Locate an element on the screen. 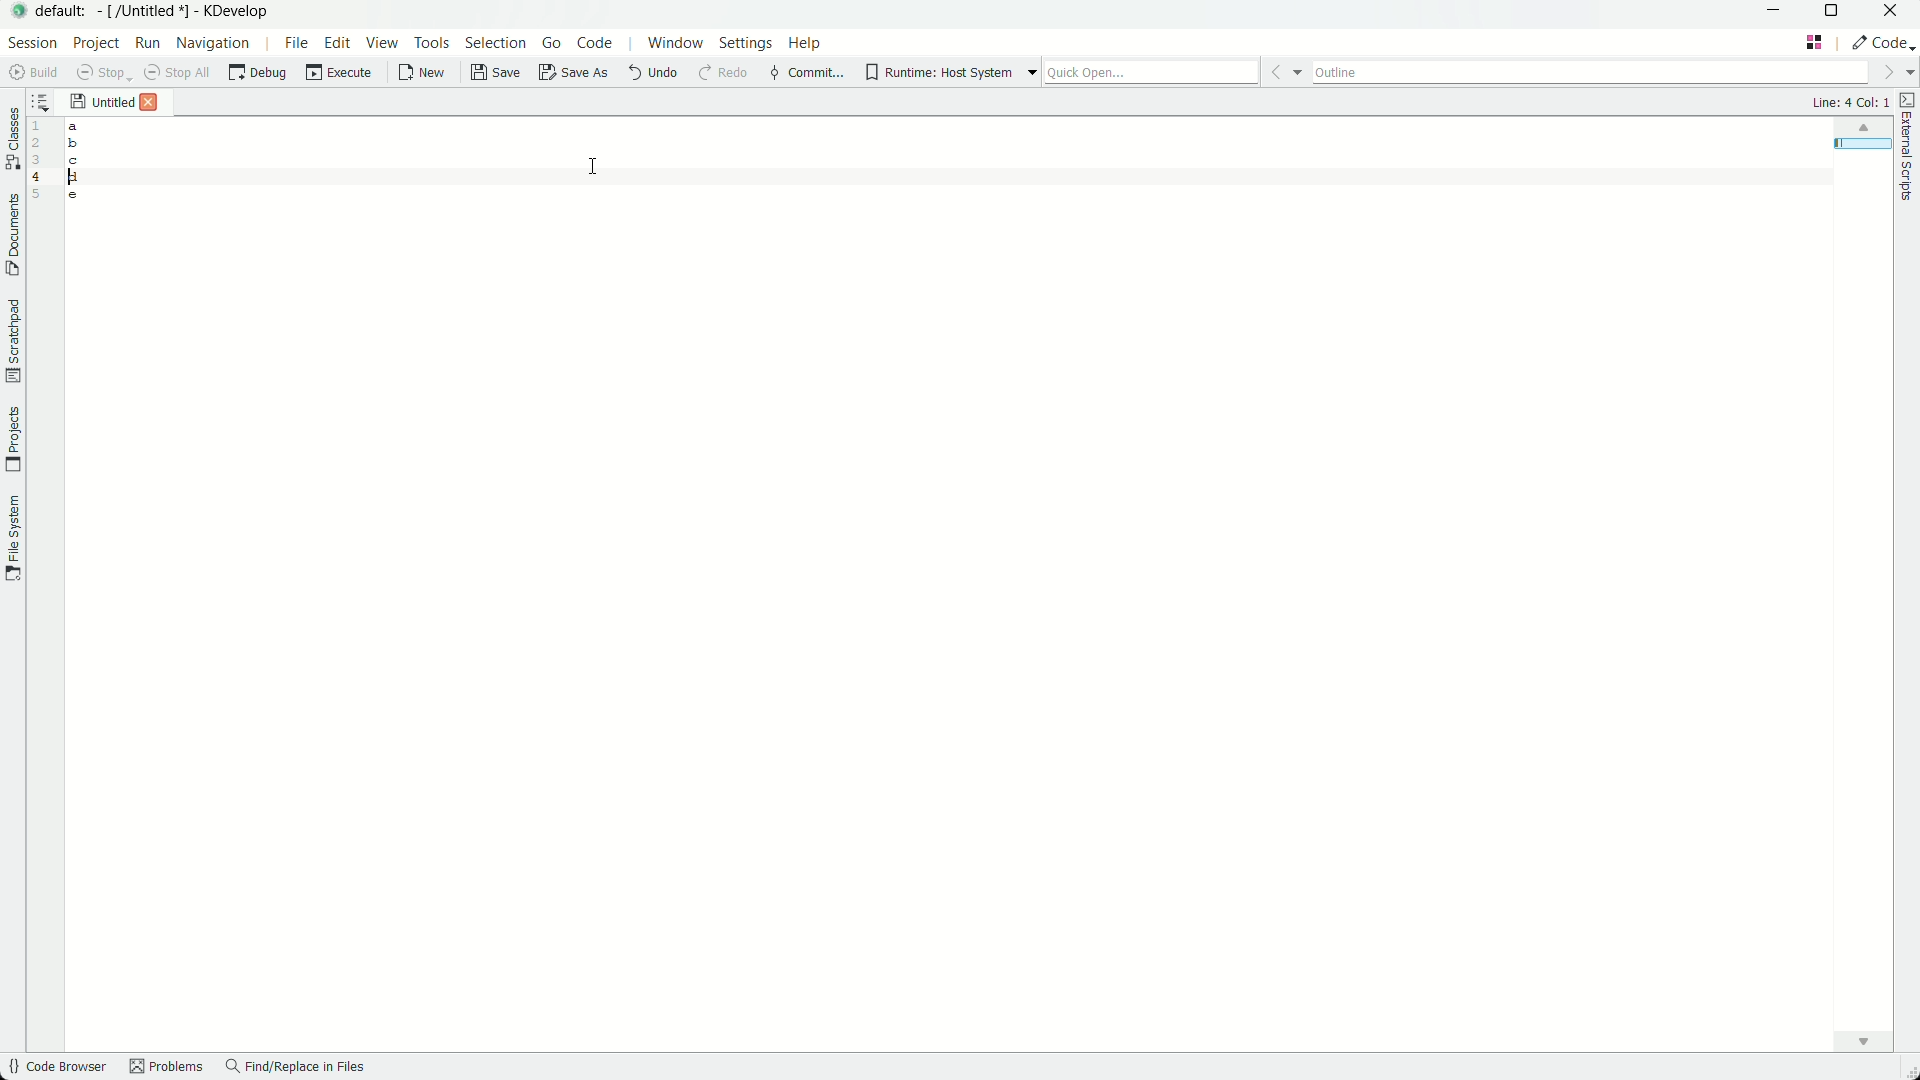 The image size is (1920, 1080). save as is located at coordinates (572, 76).